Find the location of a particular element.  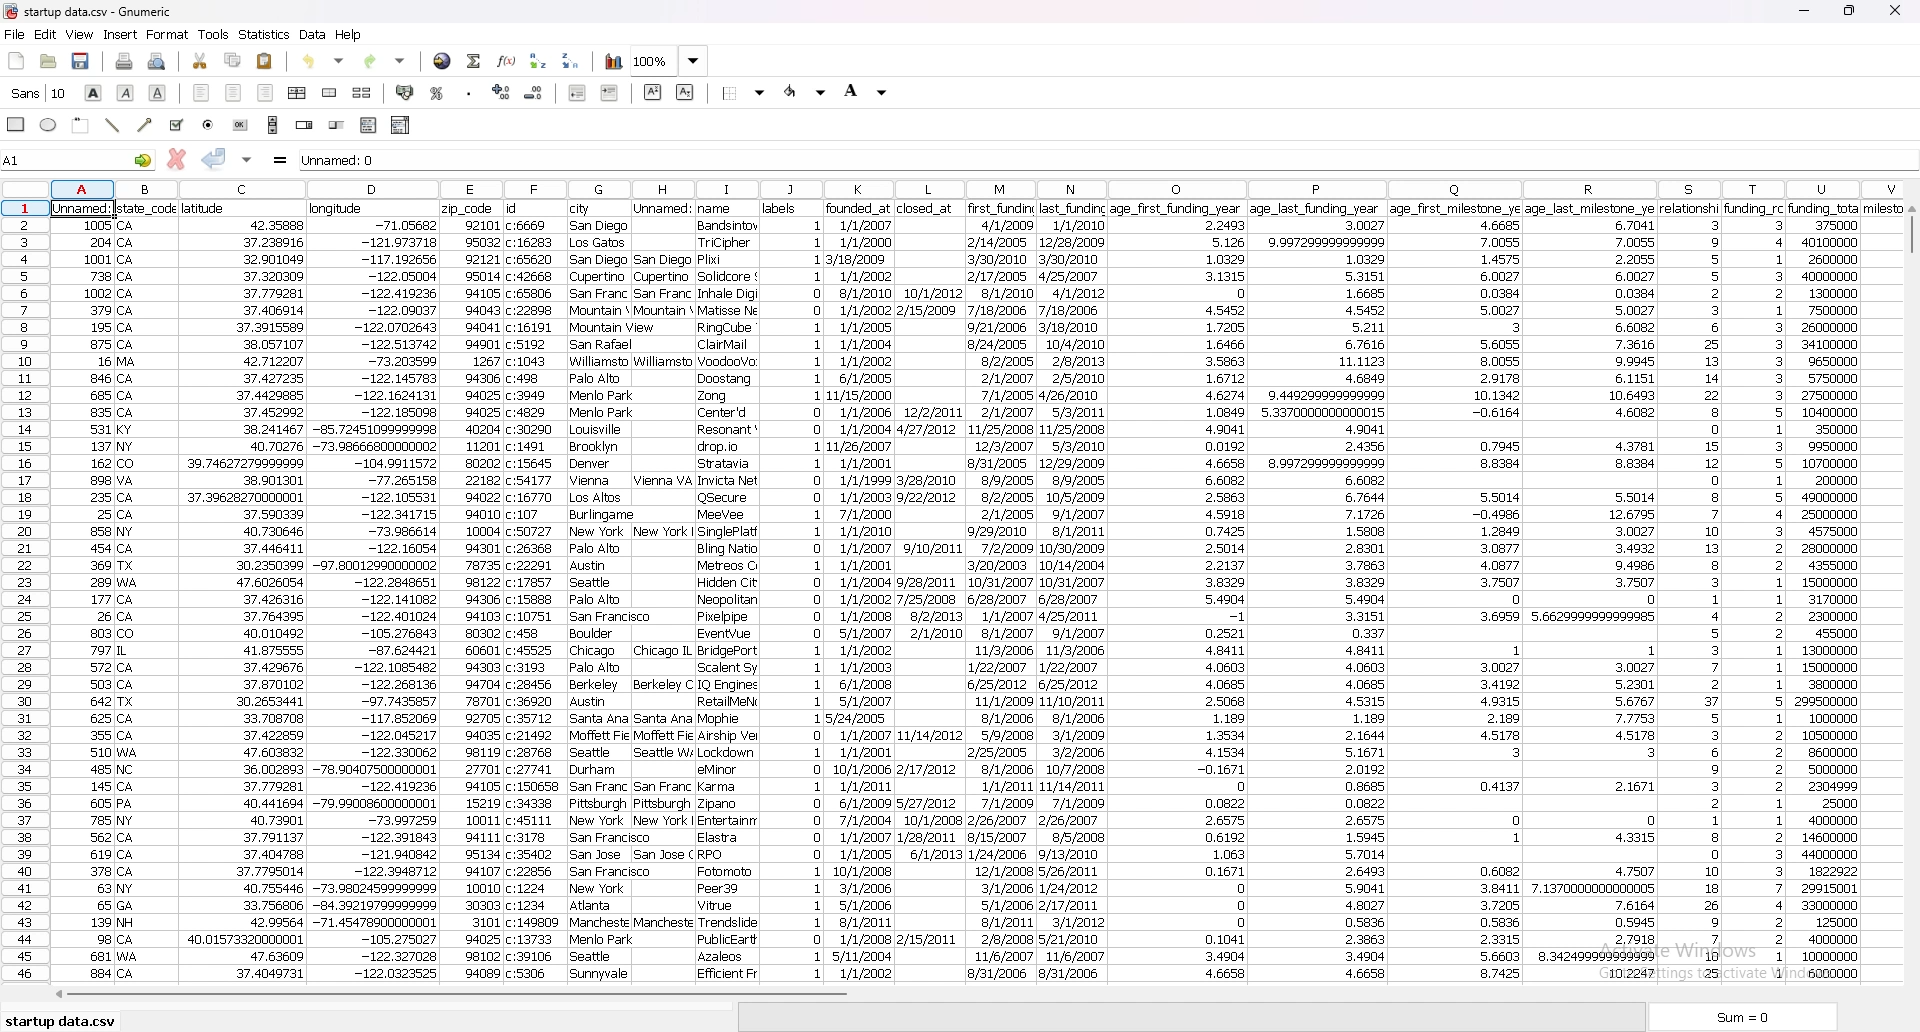

border is located at coordinates (745, 92).